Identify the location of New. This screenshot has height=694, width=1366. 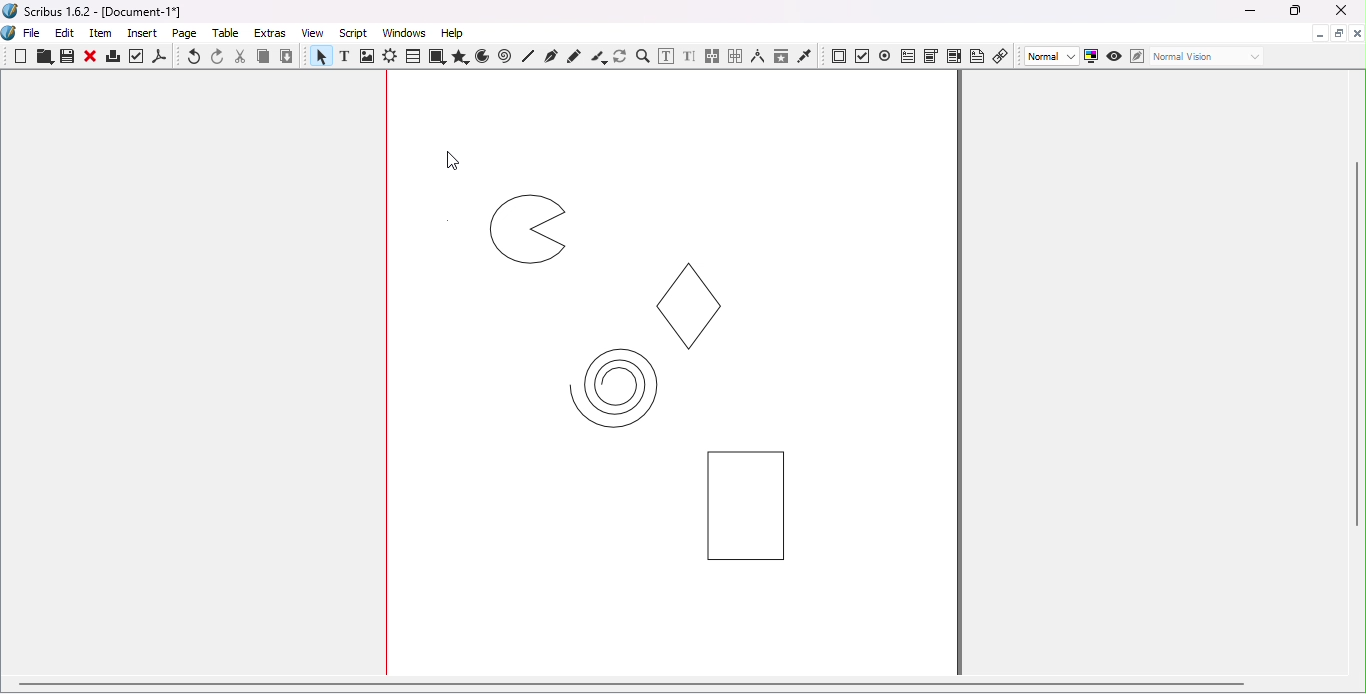
(21, 56).